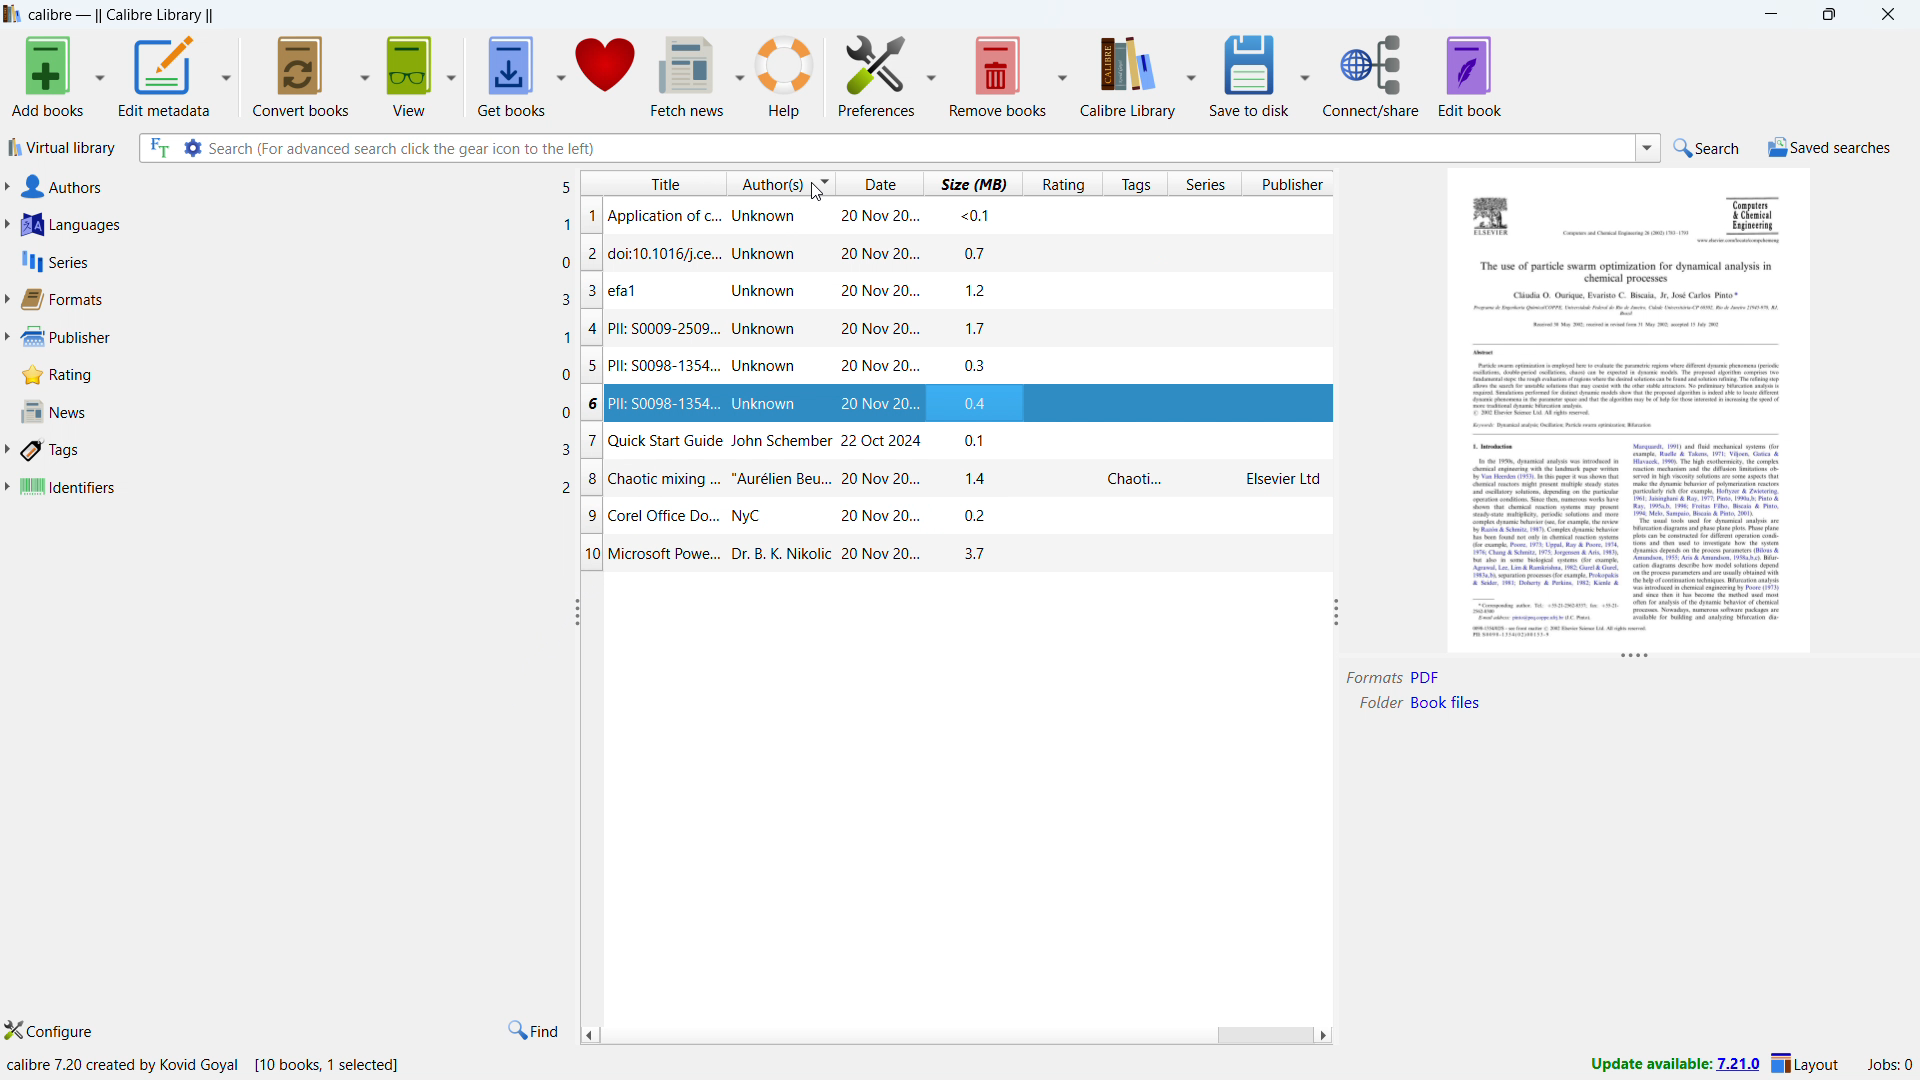 The image size is (1920, 1080). I want to click on , so click(1557, 633).